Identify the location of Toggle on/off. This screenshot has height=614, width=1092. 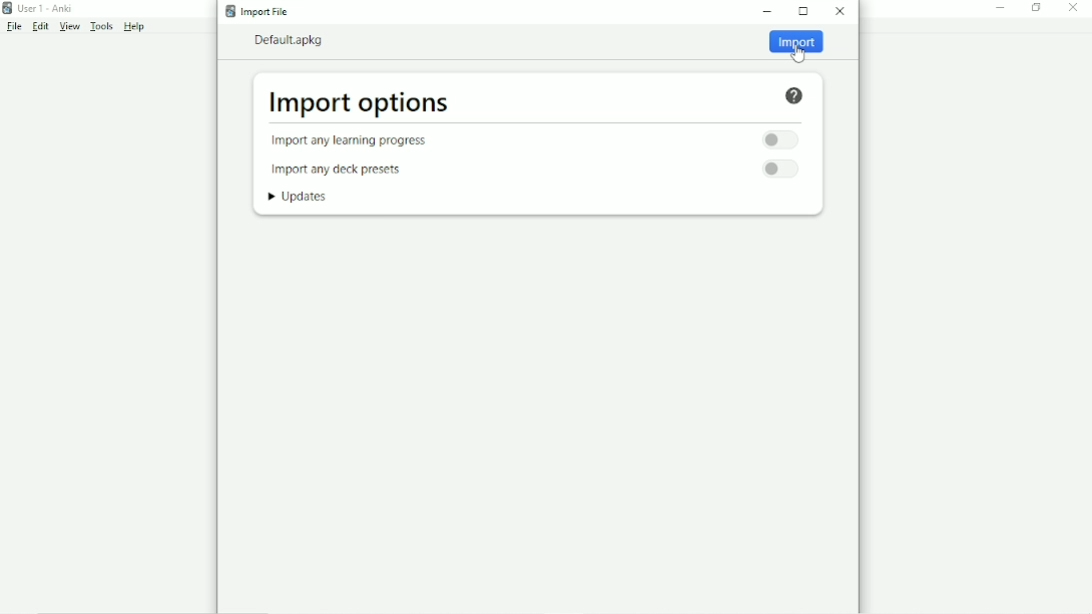
(783, 170).